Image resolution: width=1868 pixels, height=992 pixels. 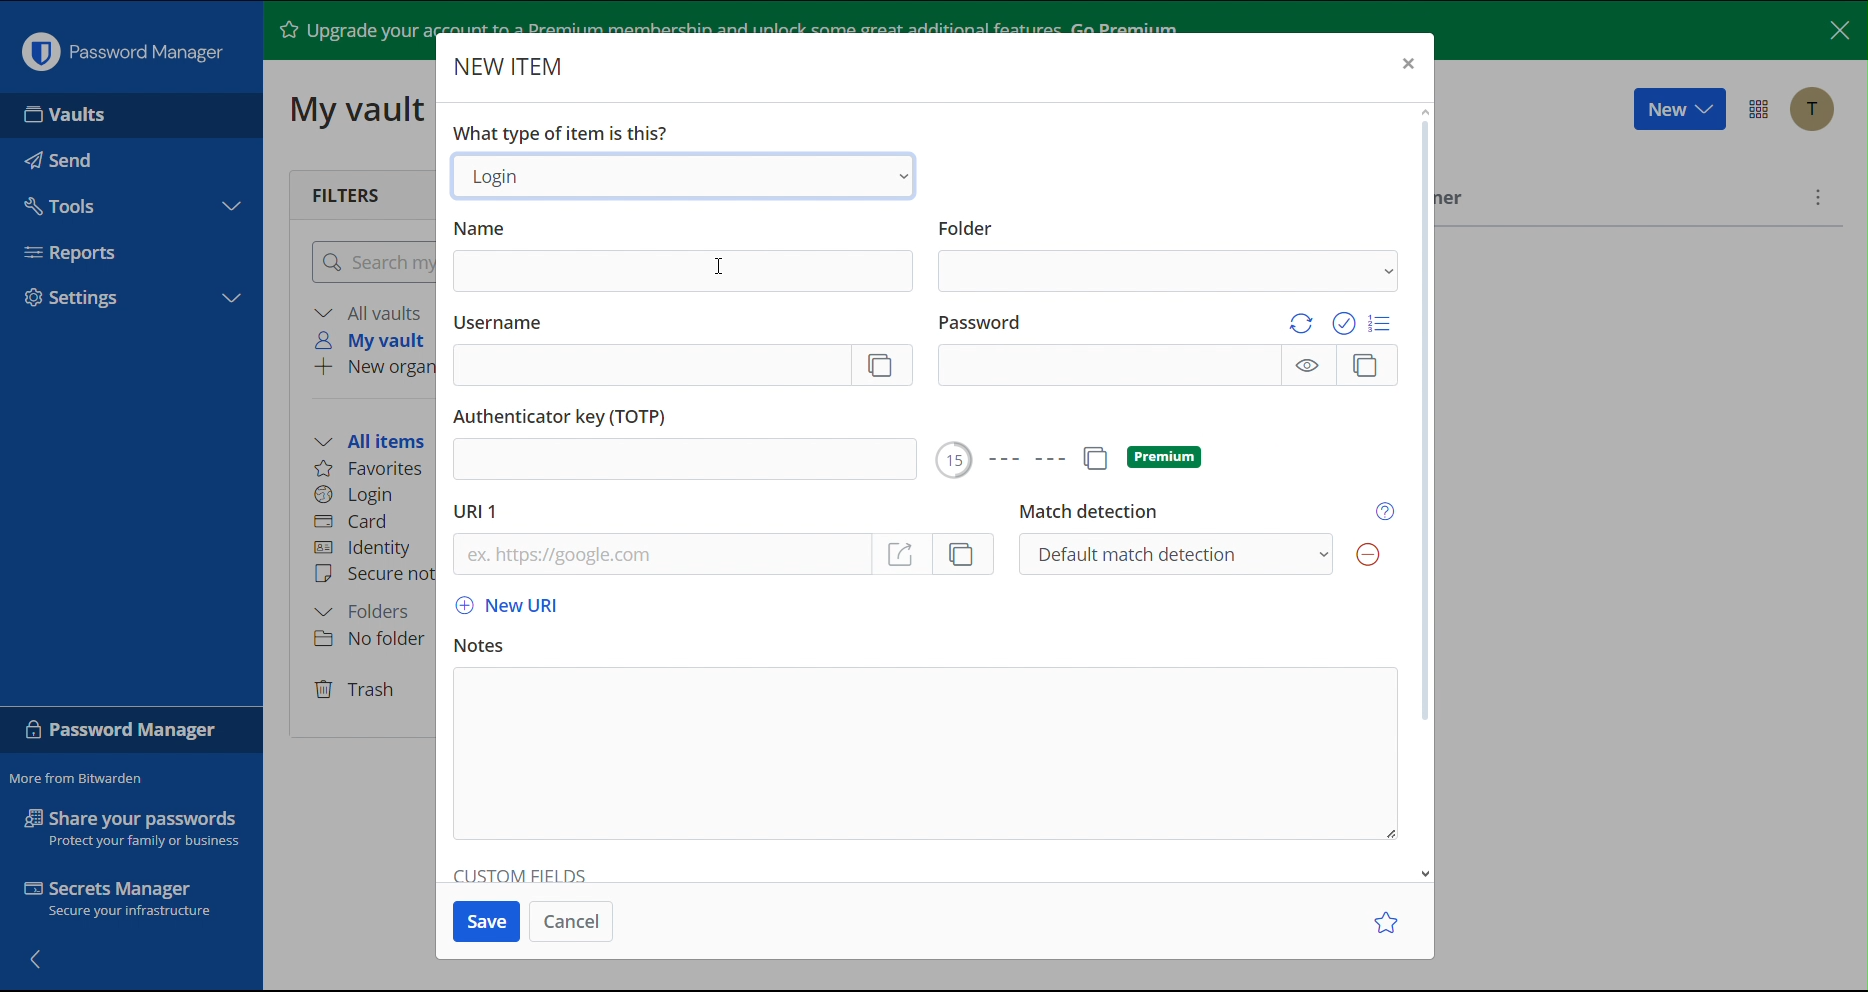 I want to click on Match detection, so click(x=1210, y=538).